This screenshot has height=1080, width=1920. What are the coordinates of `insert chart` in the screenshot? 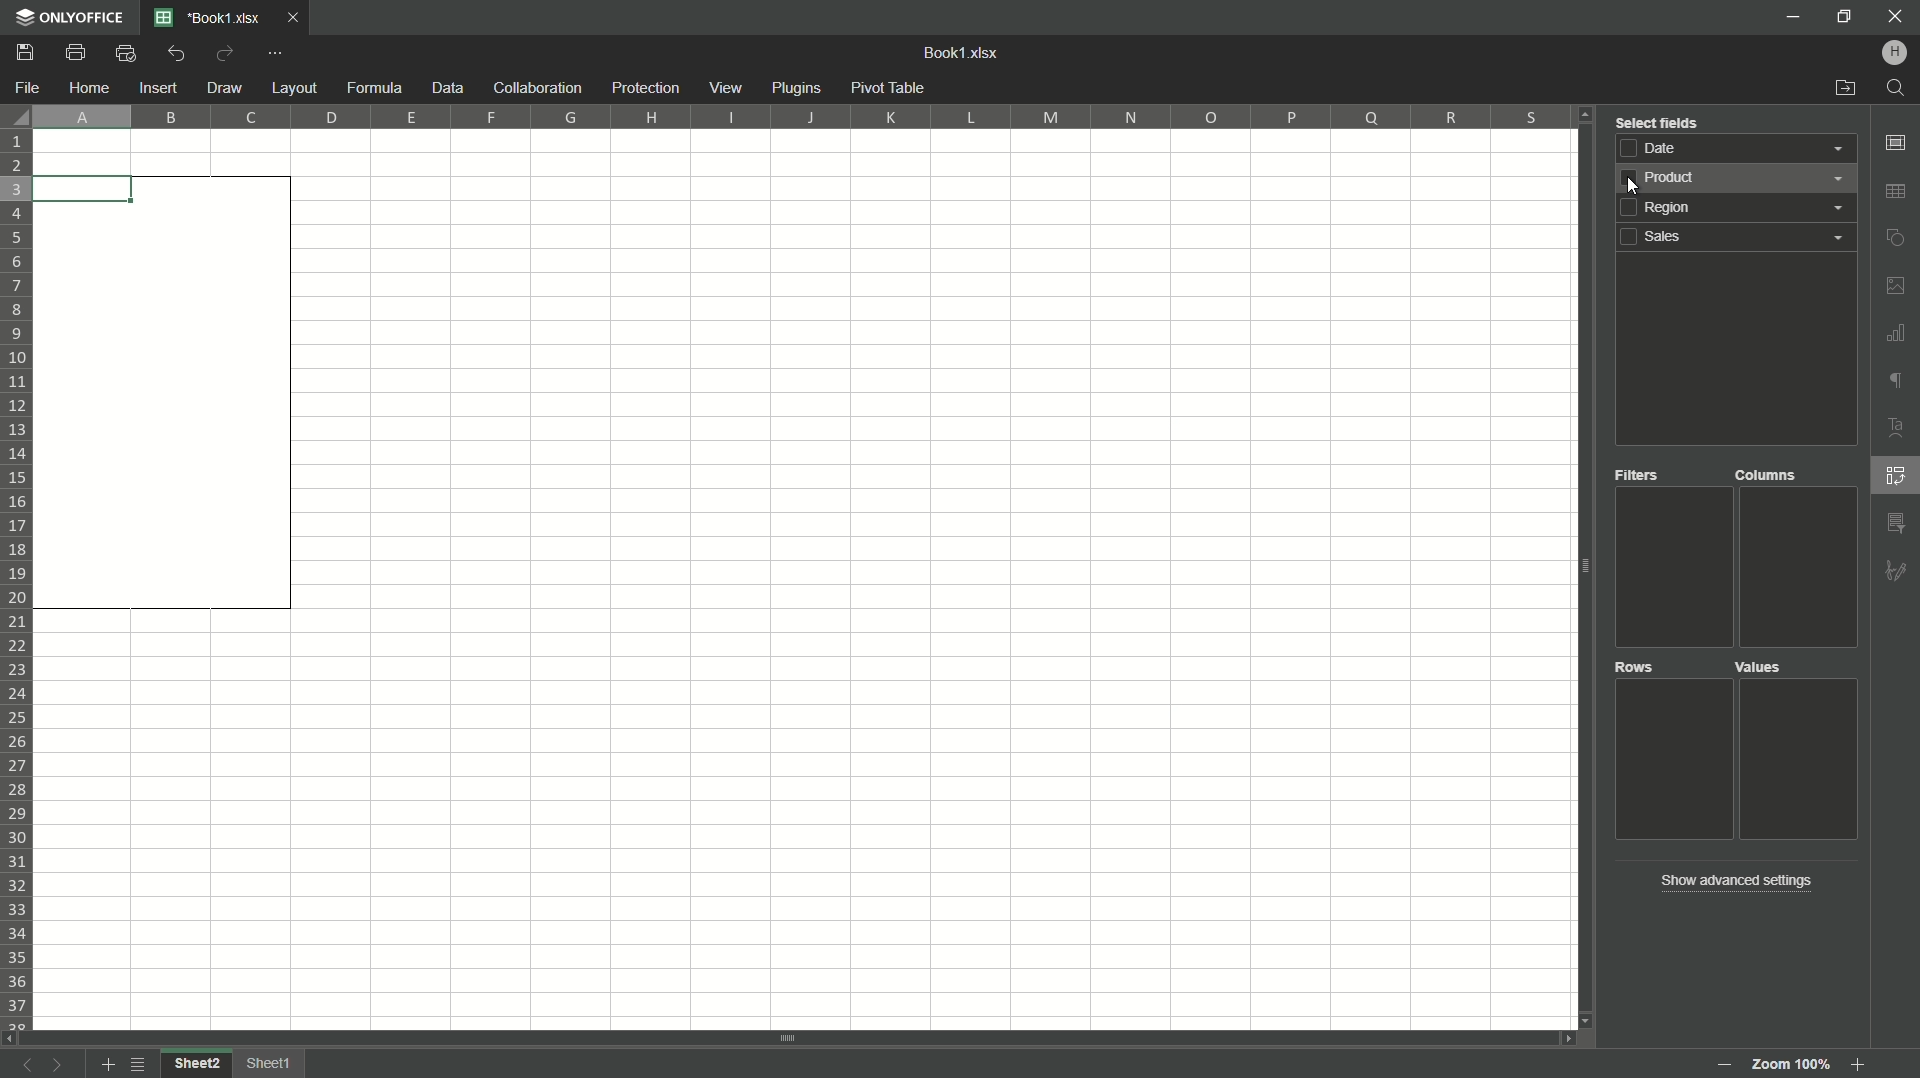 It's located at (1896, 332).